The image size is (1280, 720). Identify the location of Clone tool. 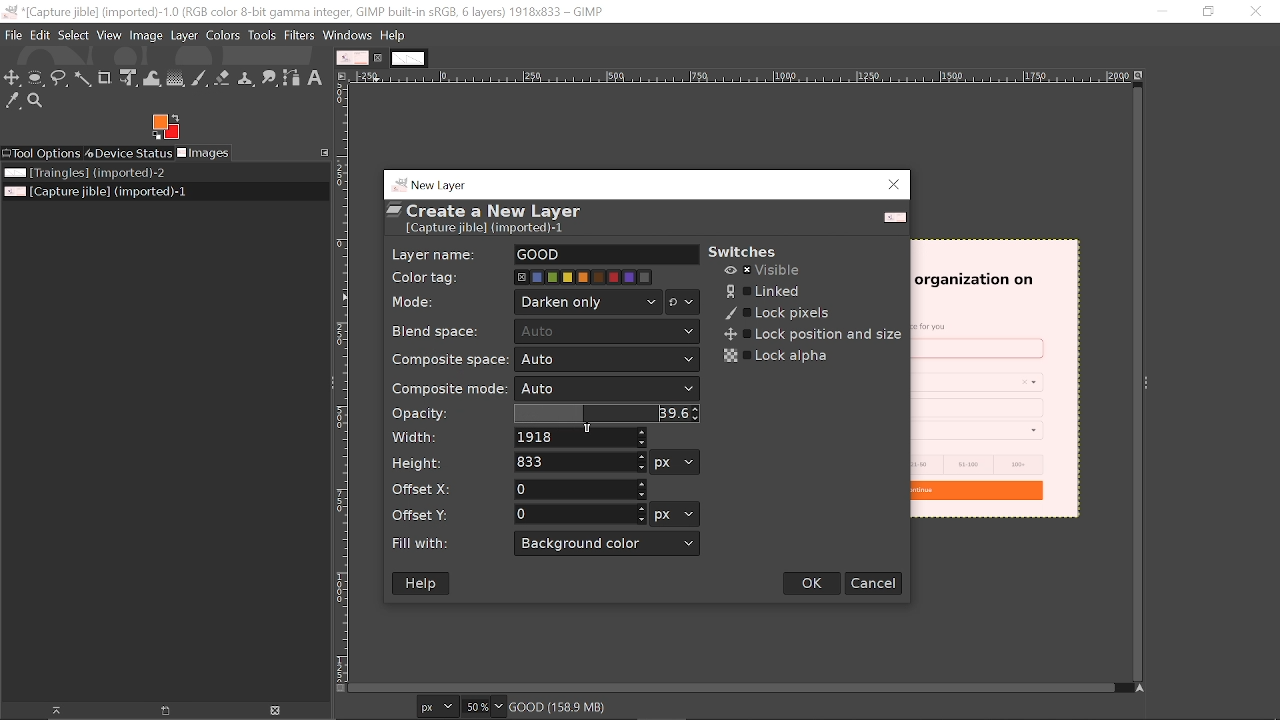
(247, 78).